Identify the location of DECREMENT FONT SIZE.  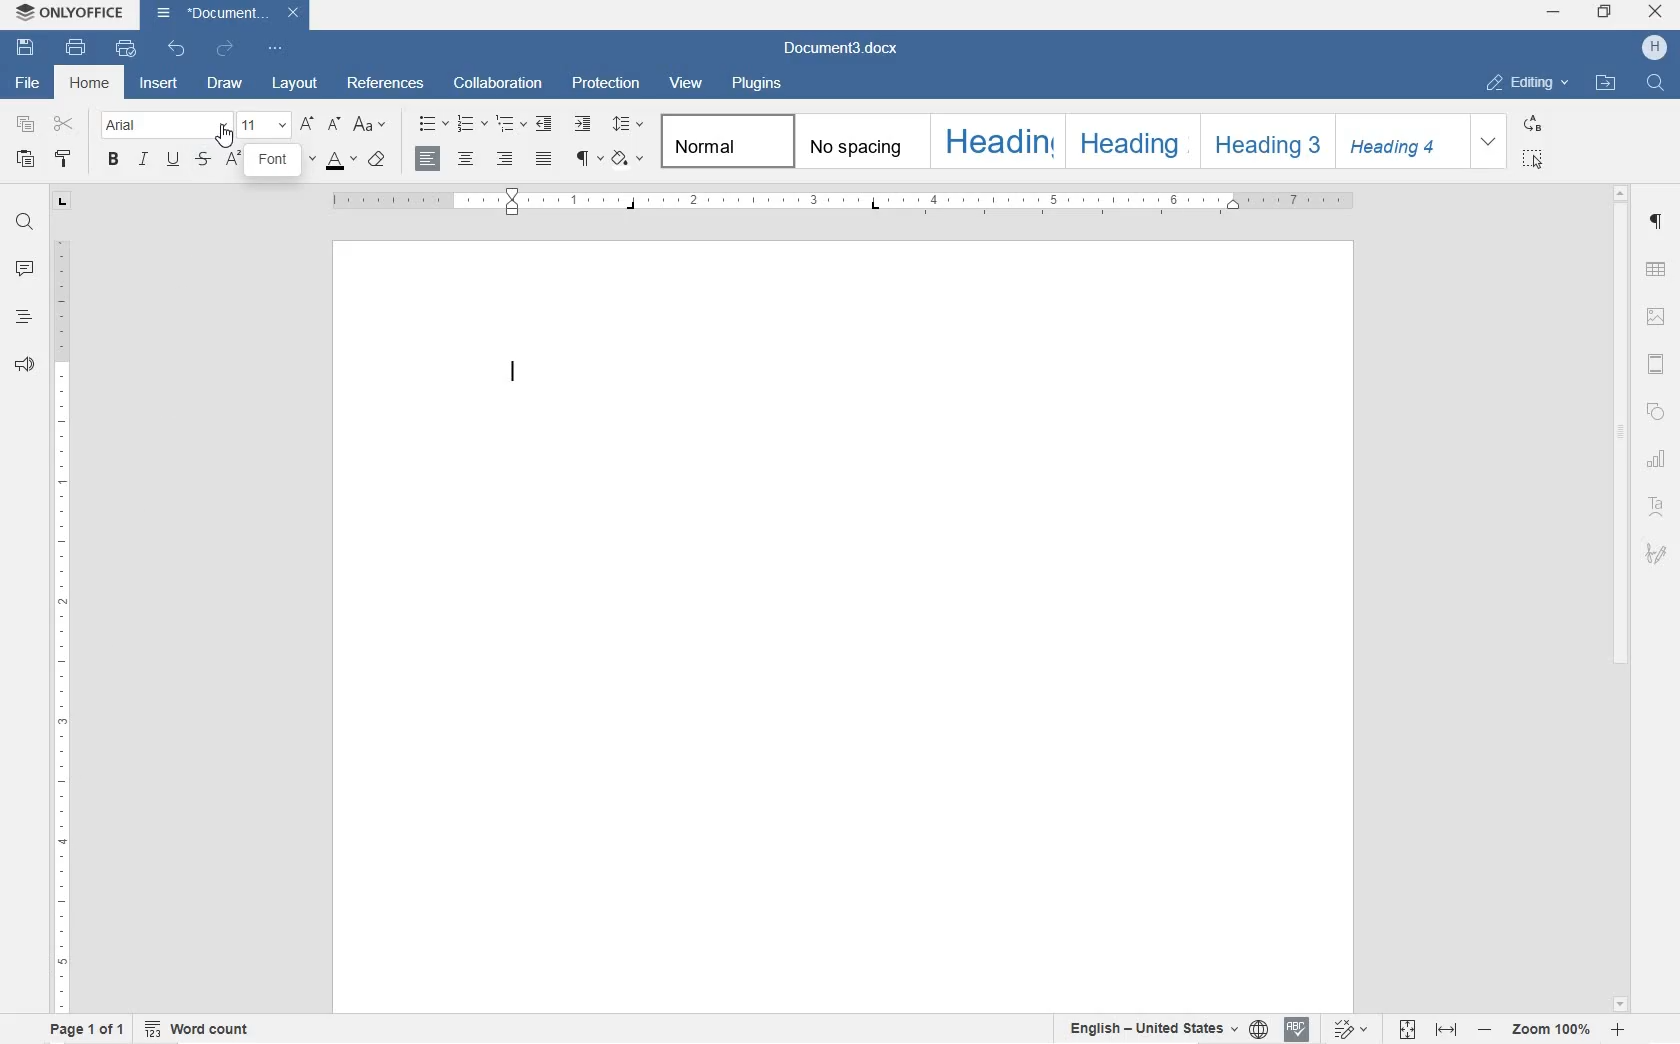
(333, 125).